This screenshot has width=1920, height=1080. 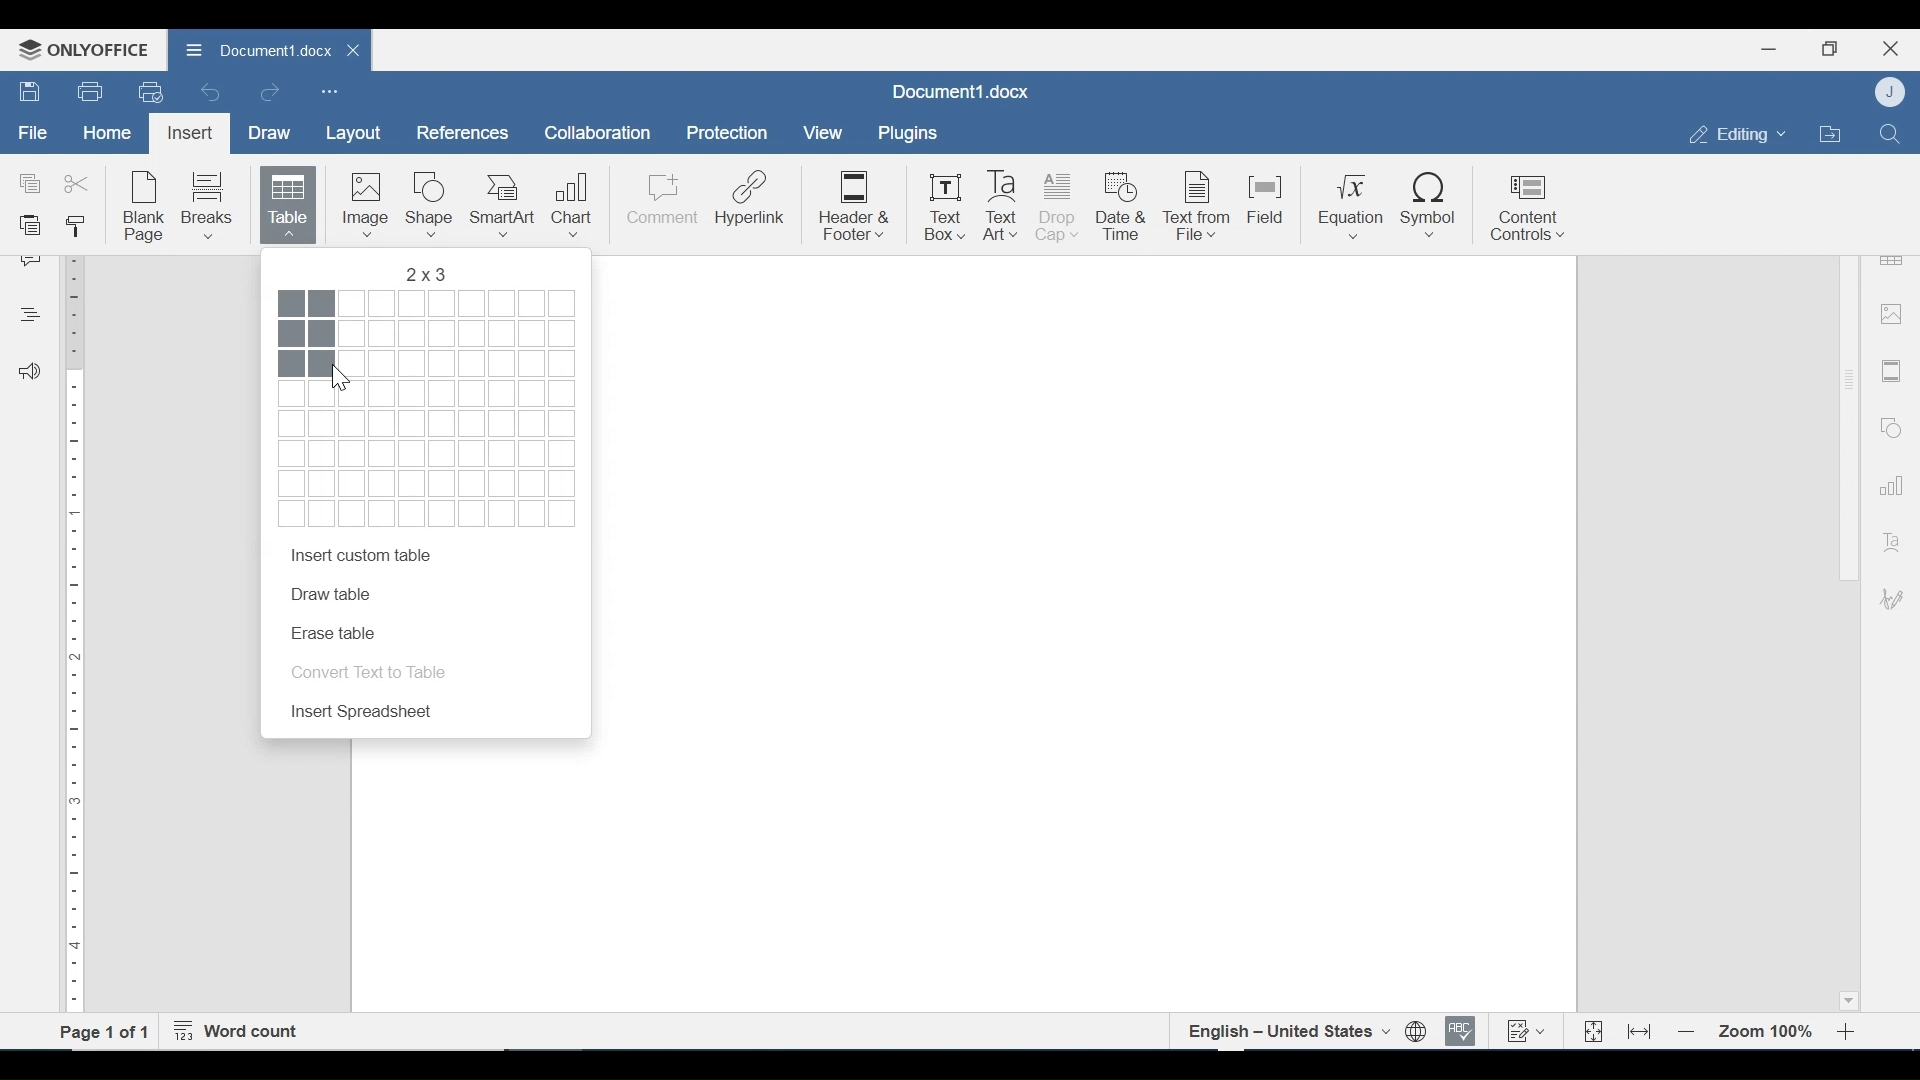 I want to click on Insert custom table, so click(x=363, y=556).